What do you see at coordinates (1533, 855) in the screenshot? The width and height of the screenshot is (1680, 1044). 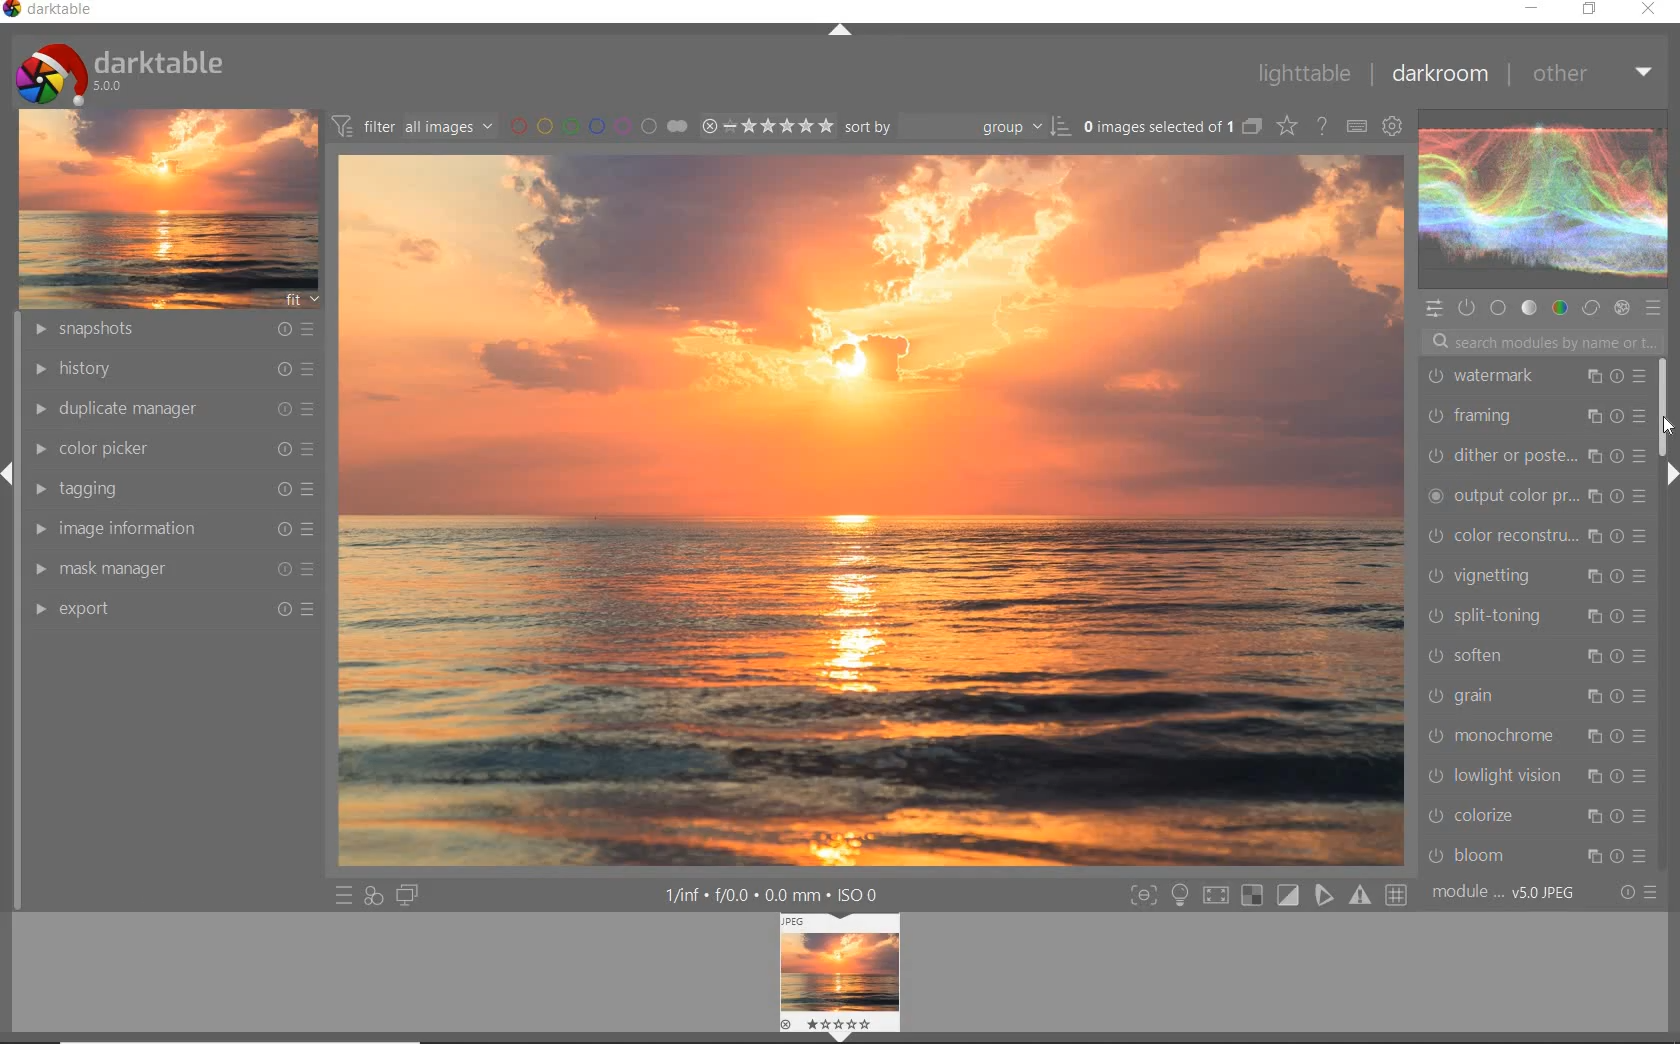 I see `BLOOM` at bounding box center [1533, 855].